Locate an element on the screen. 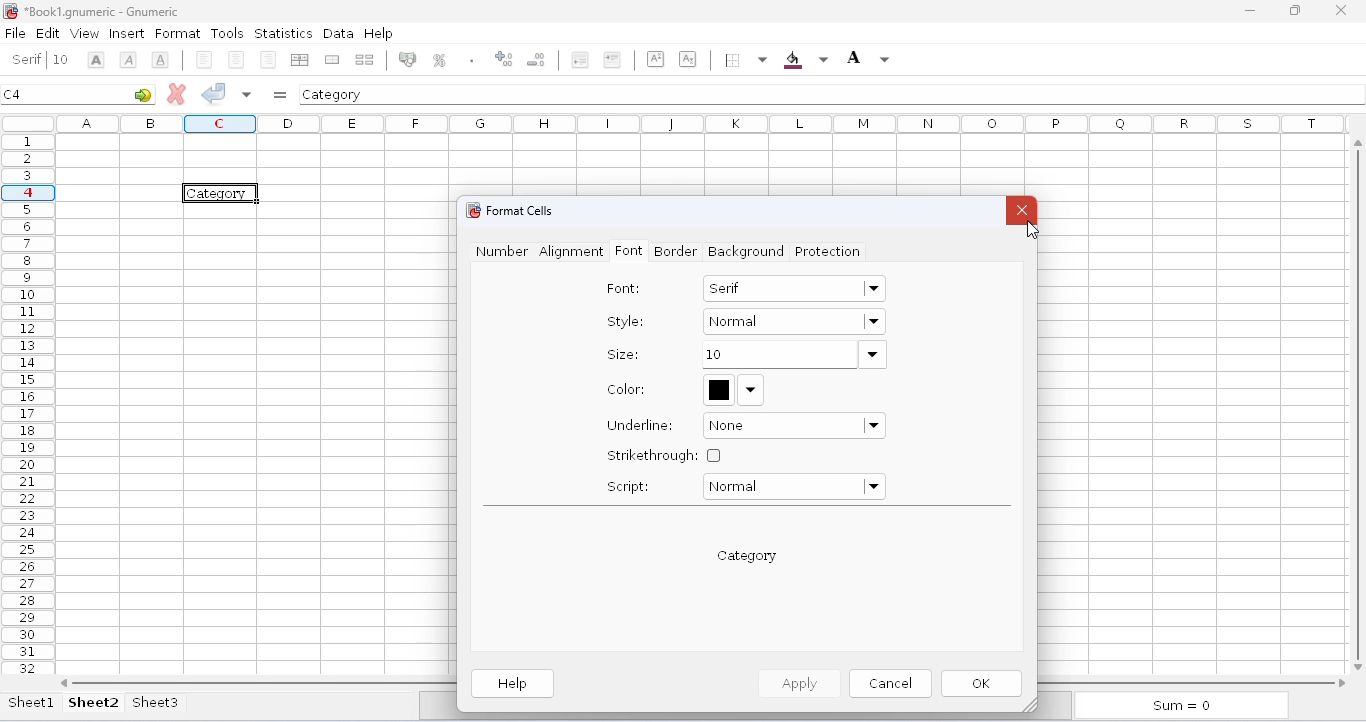 Image resolution: width=1366 pixels, height=722 pixels. help is located at coordinates (378, 32).